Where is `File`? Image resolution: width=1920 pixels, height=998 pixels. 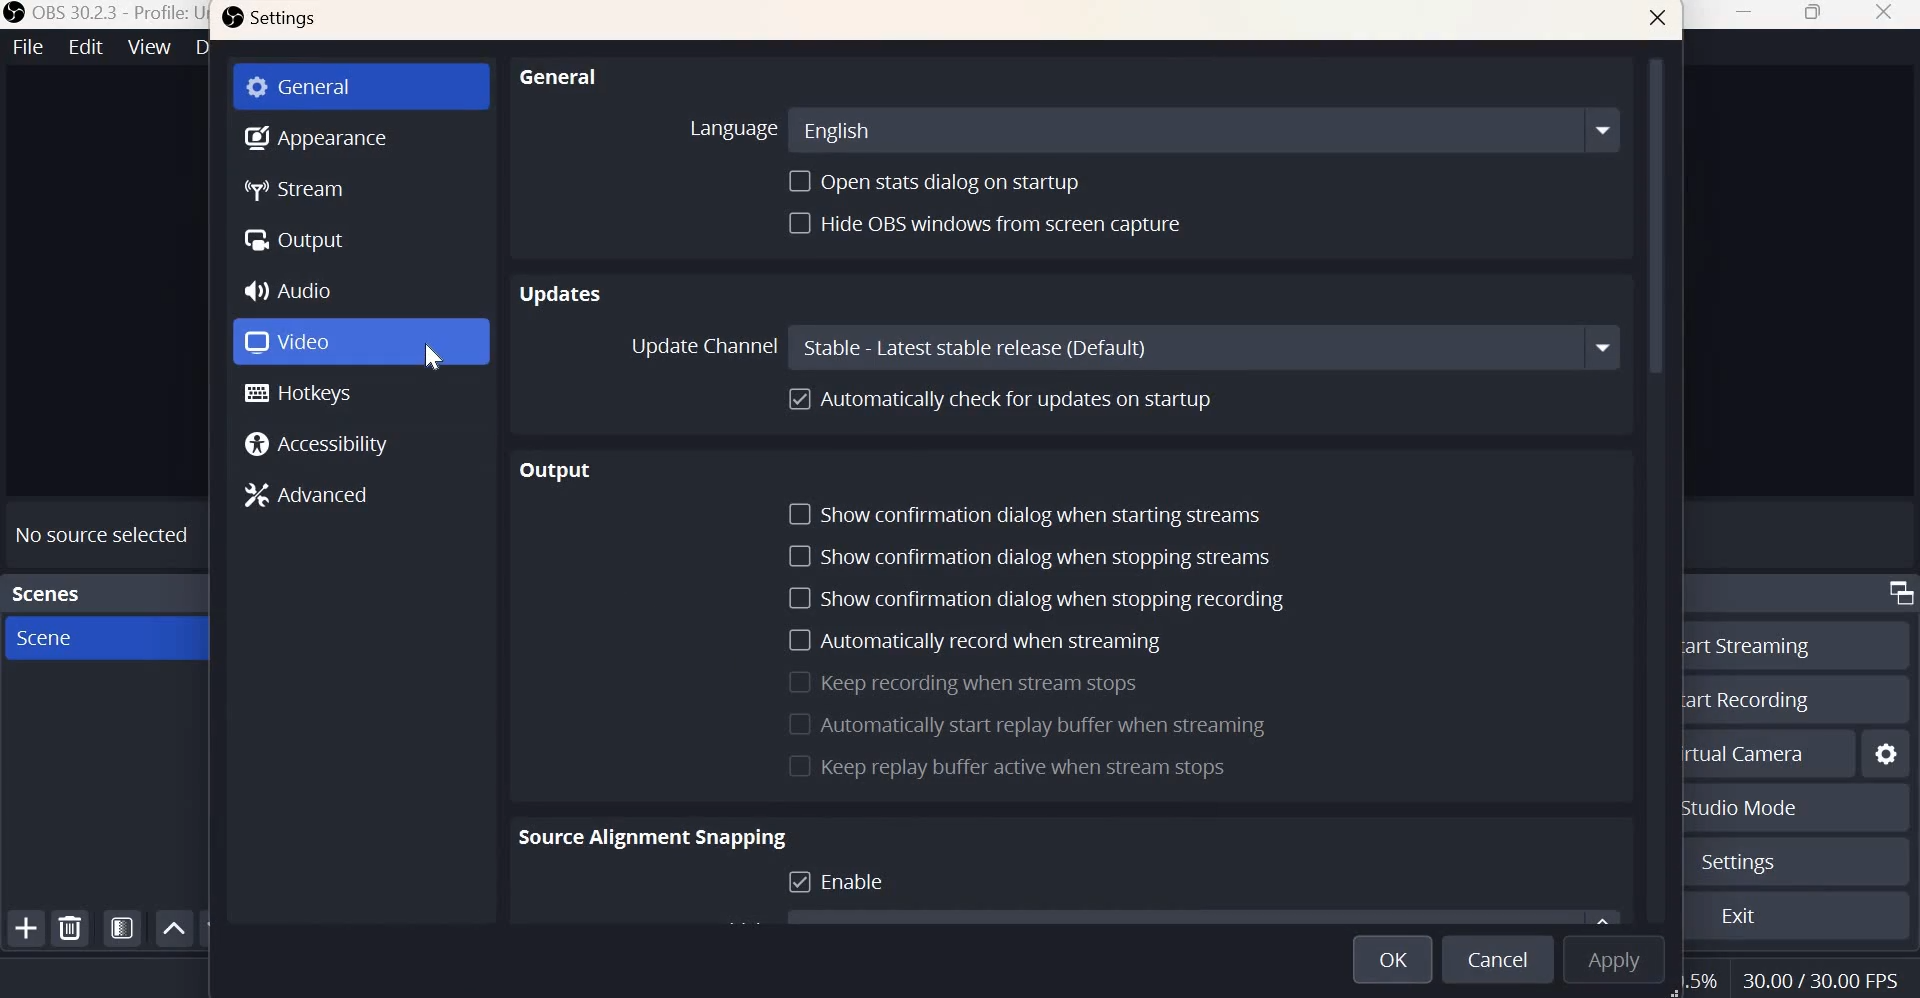
File is located at coordinates (26, 47).